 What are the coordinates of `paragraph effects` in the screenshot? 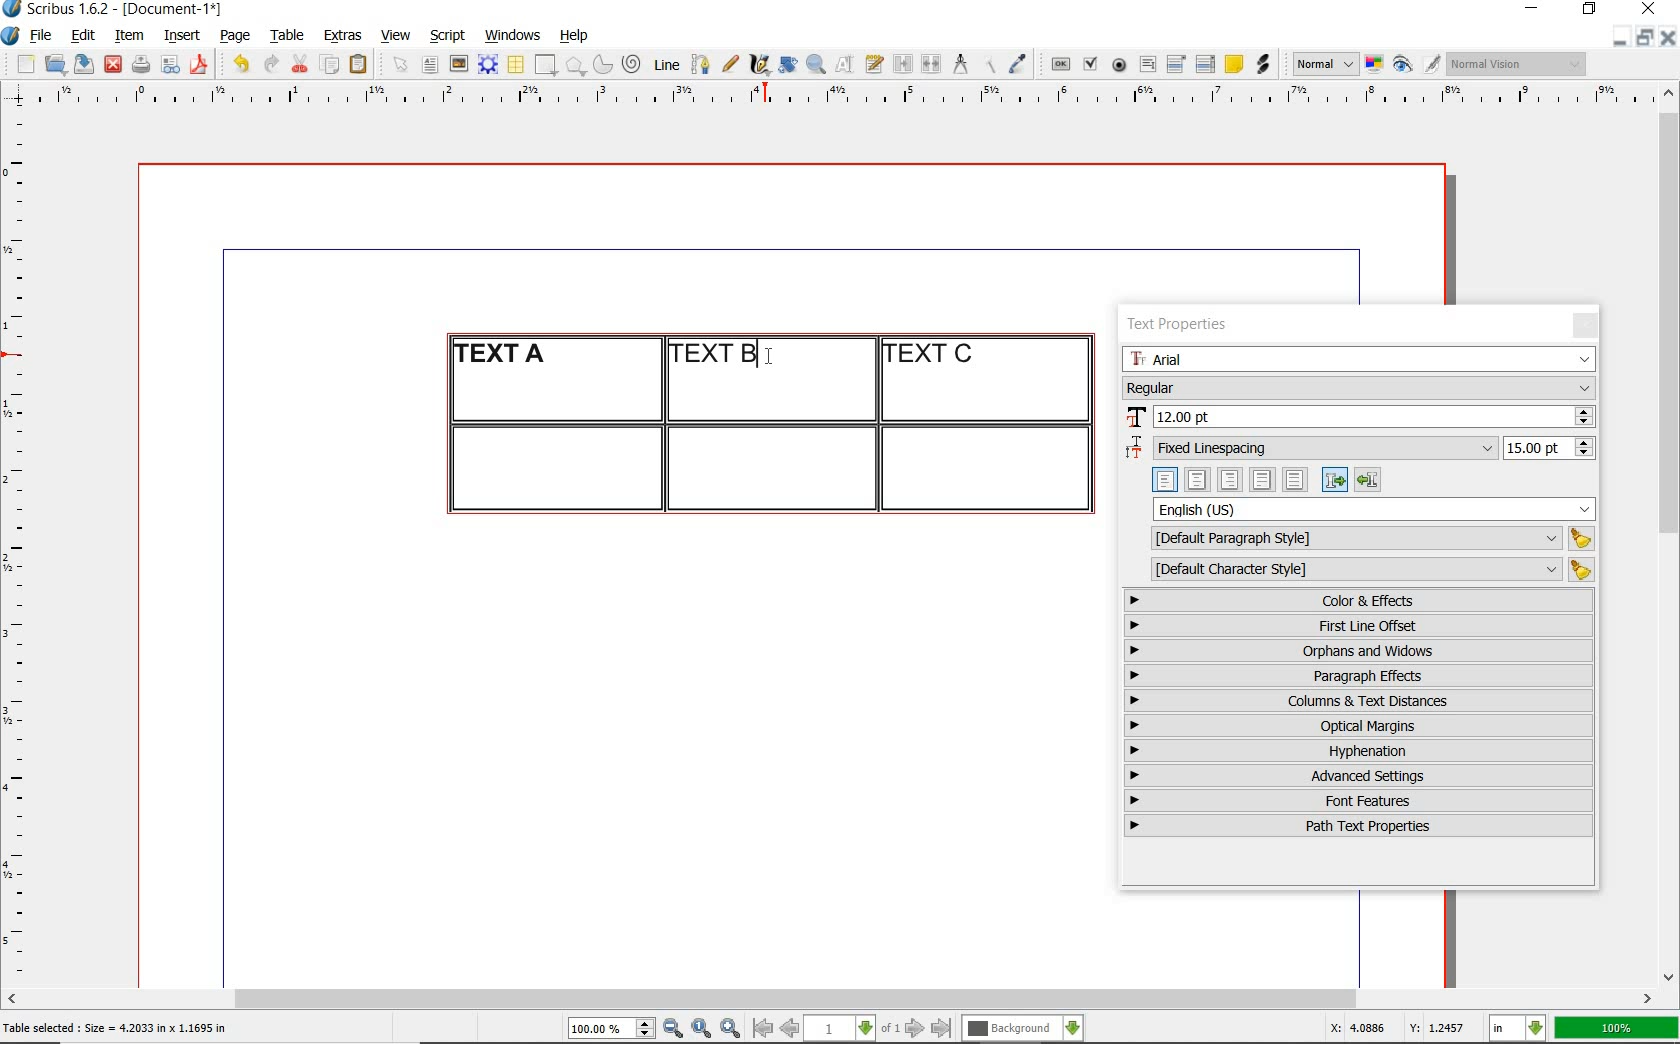 It's located at (1356, 675).